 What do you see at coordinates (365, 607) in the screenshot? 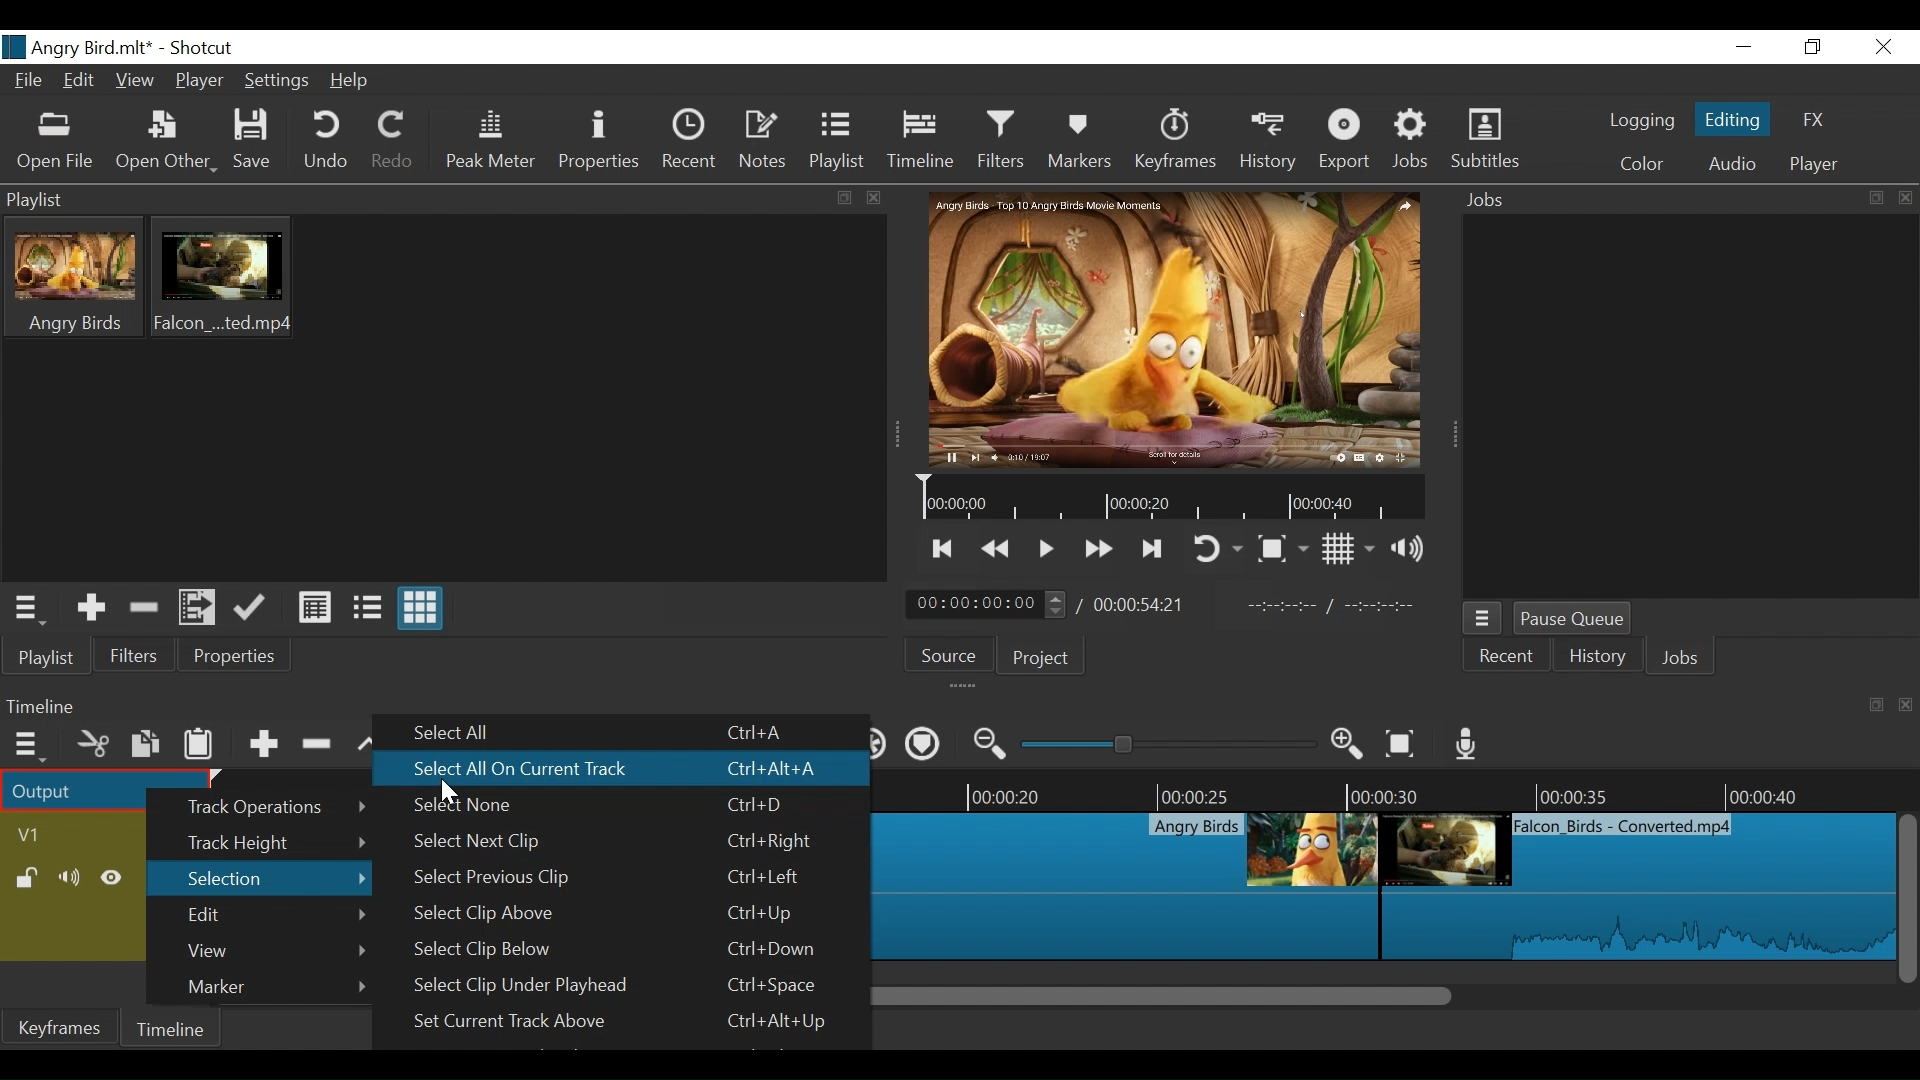
I see `View as files` at bounding box center [365, 607].